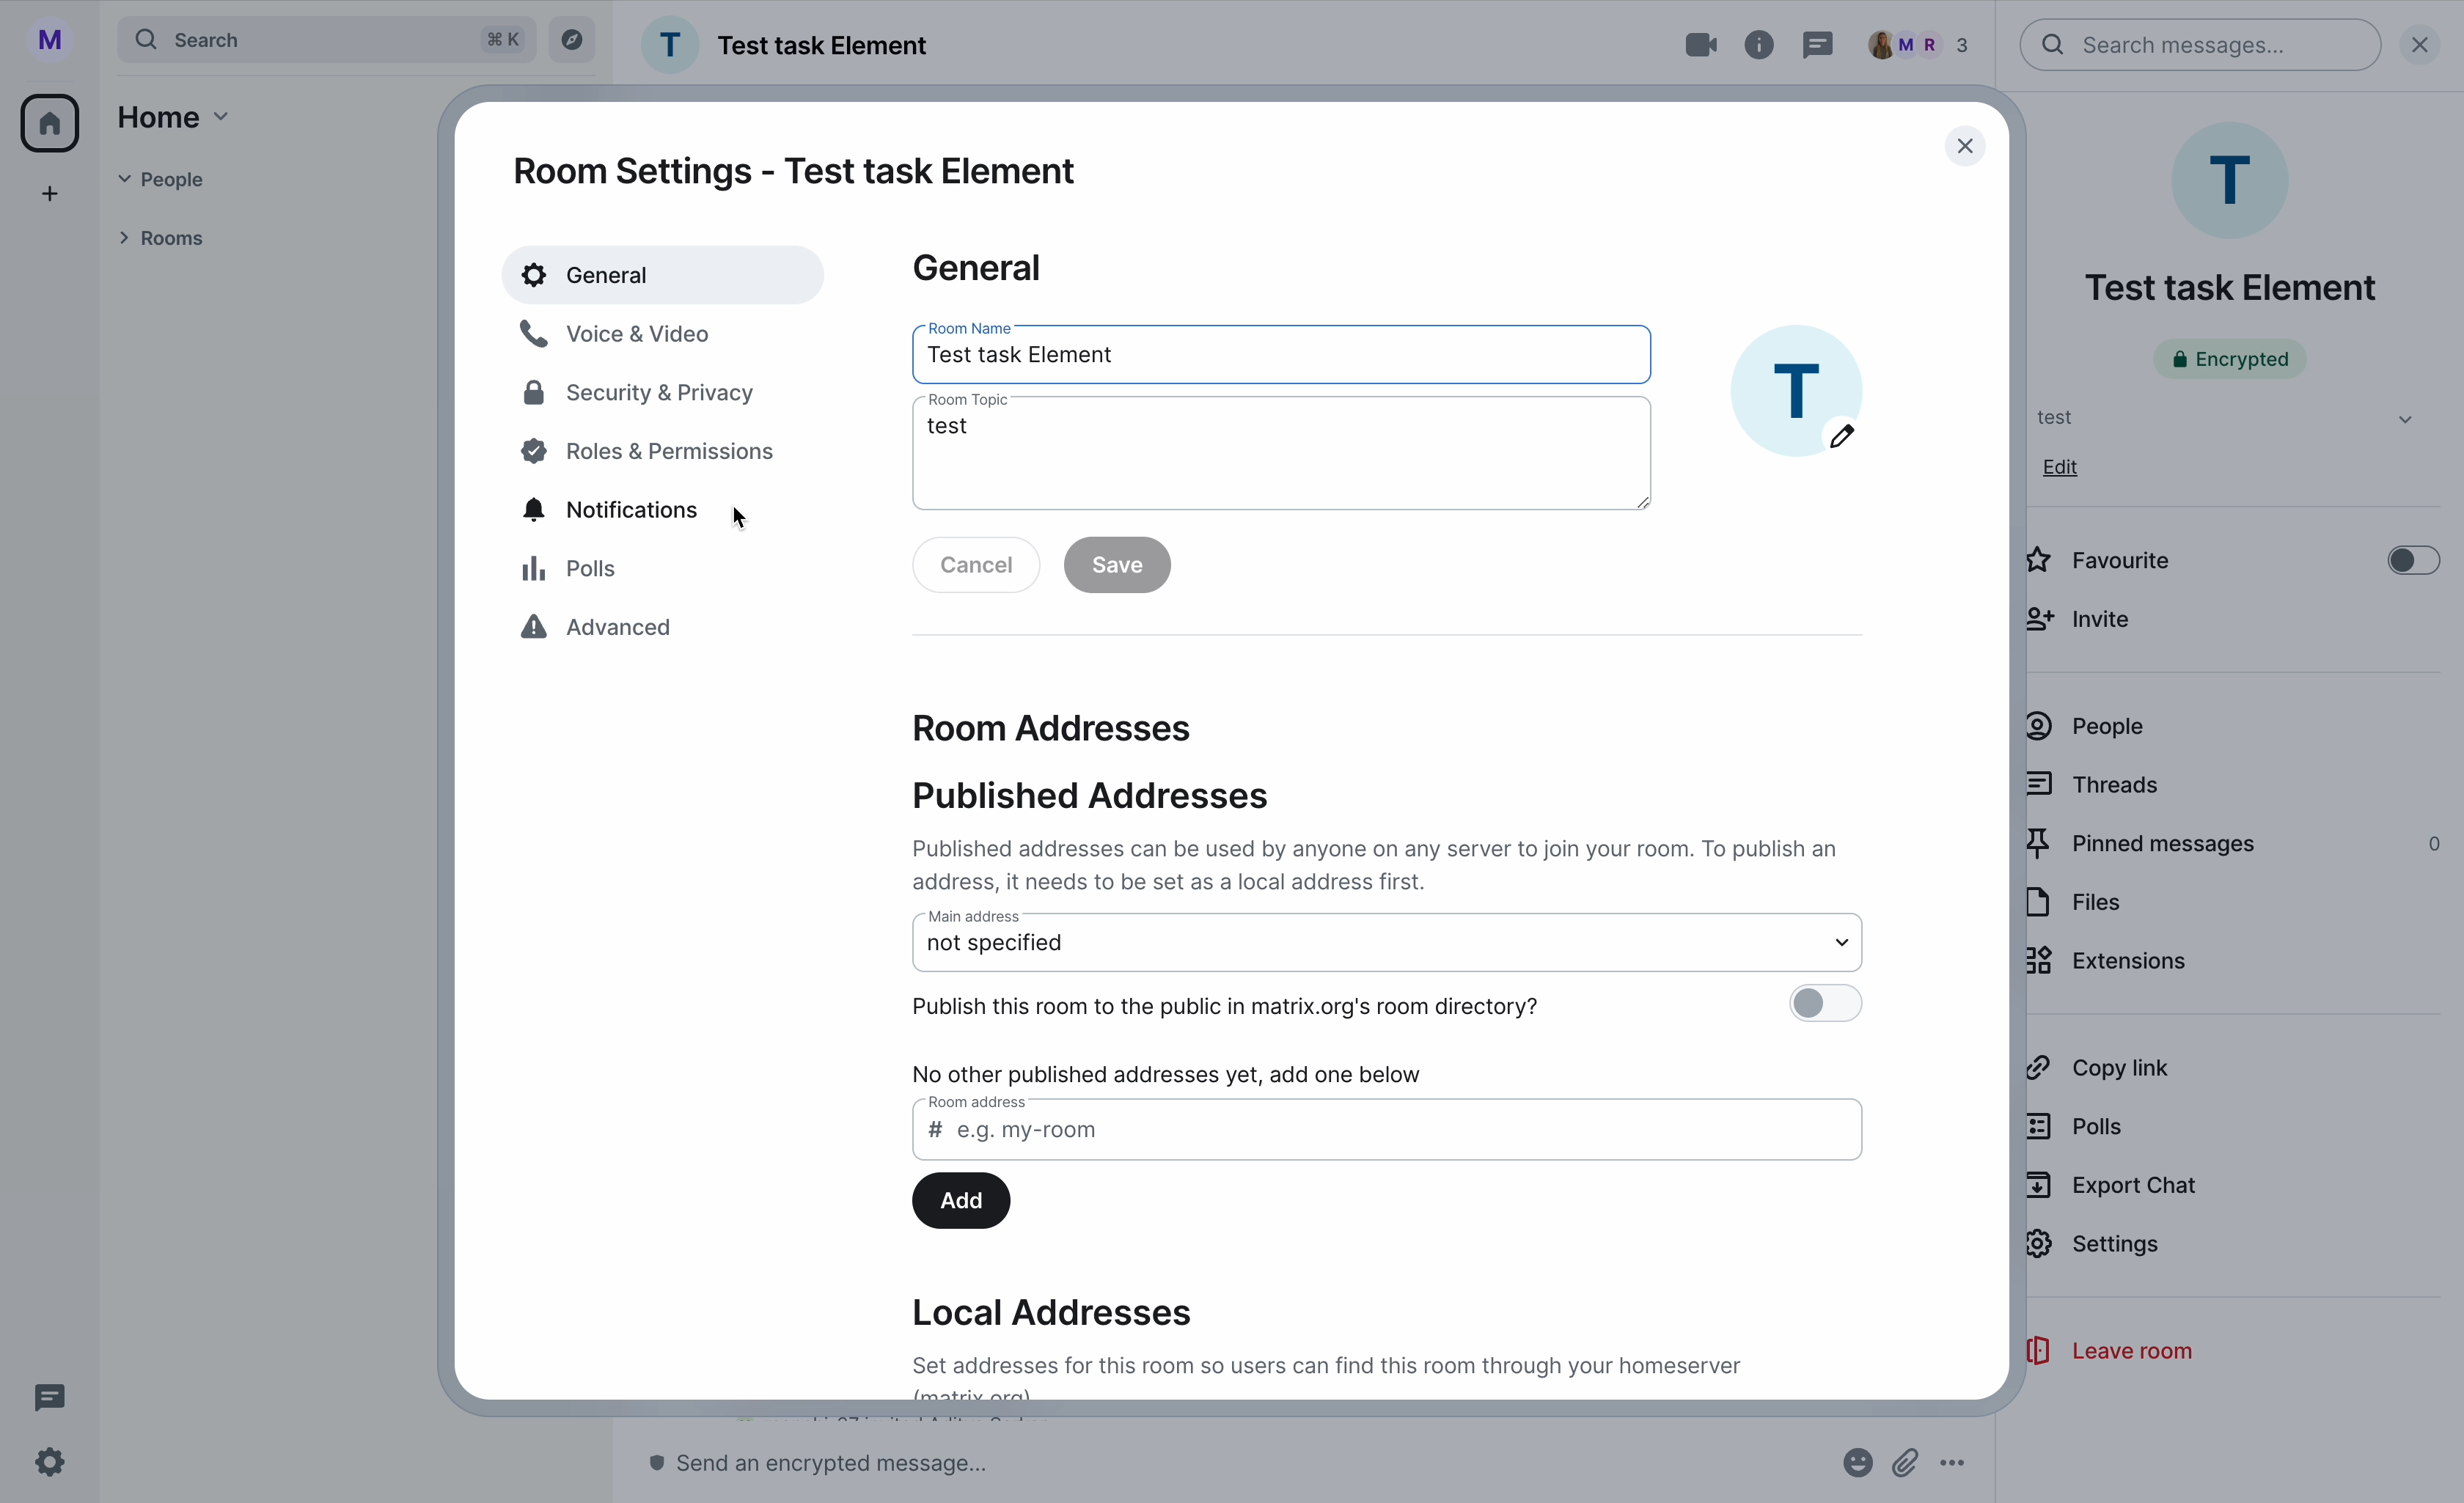  I want to click on profile image, so click(1814, 392).